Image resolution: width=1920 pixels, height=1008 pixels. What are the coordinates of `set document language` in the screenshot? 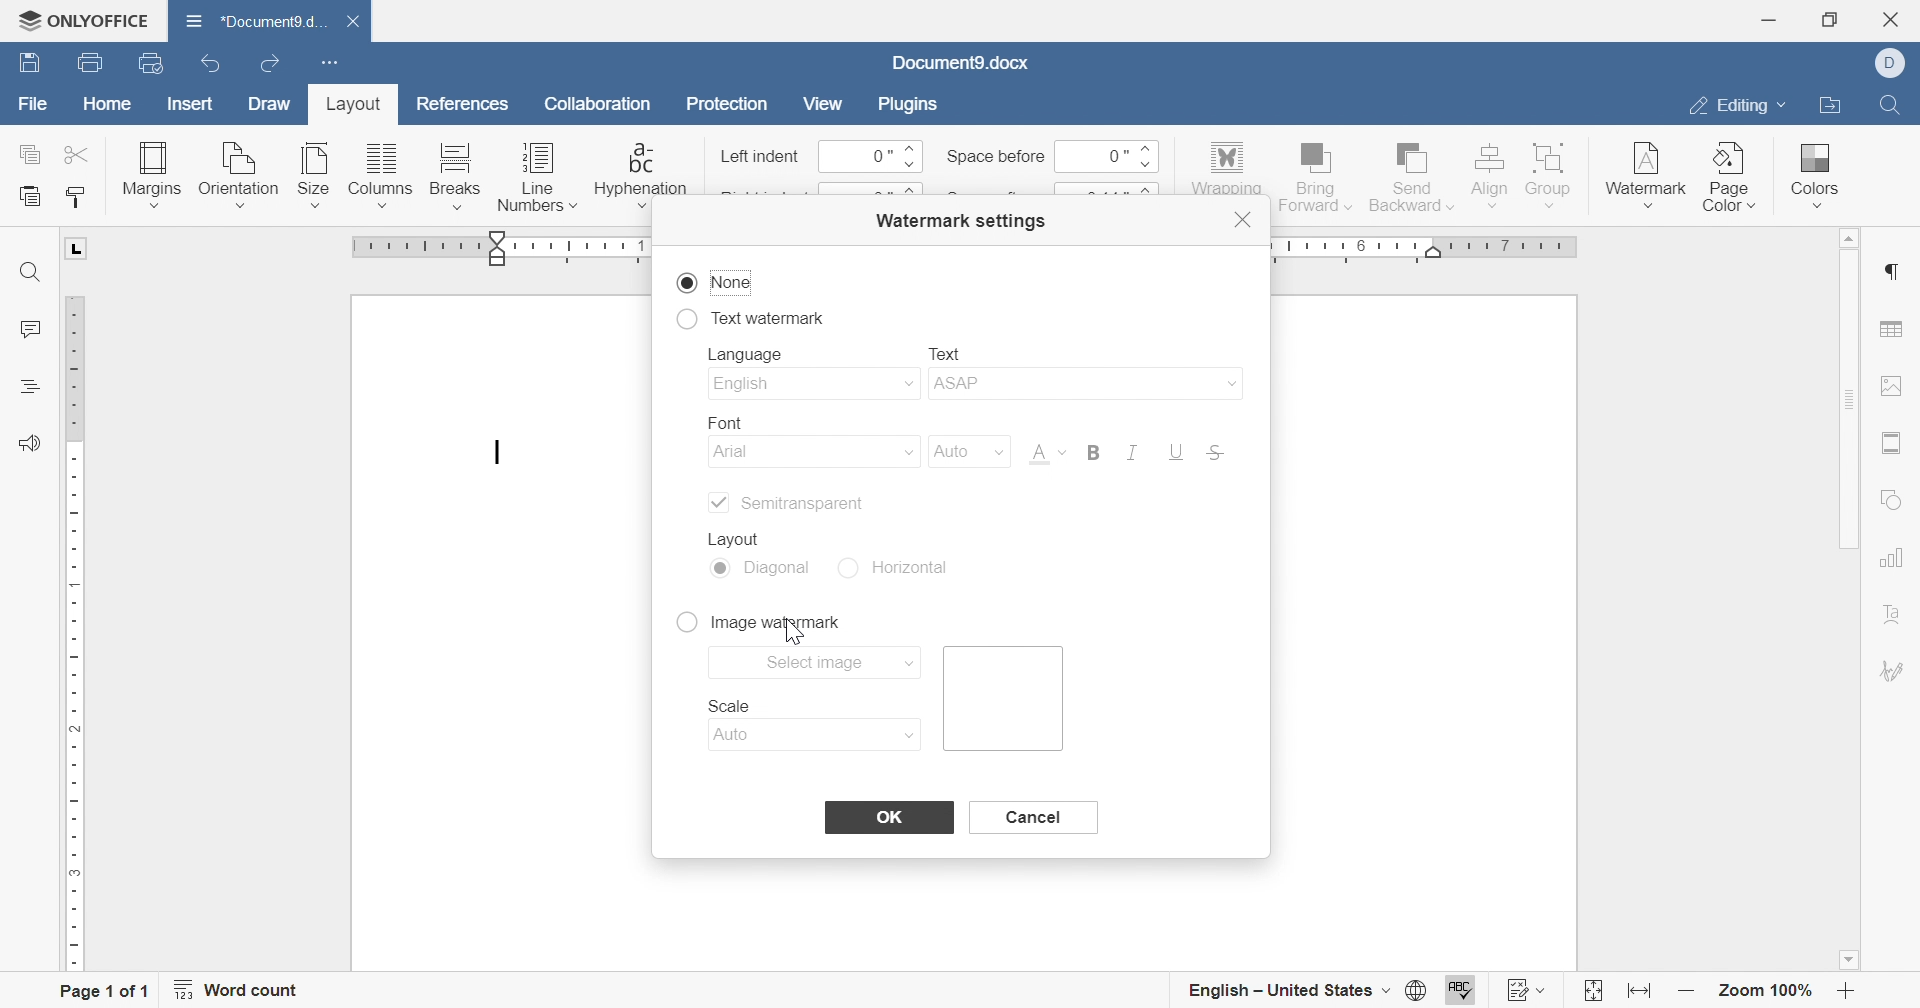 It's located at (1423, 990).